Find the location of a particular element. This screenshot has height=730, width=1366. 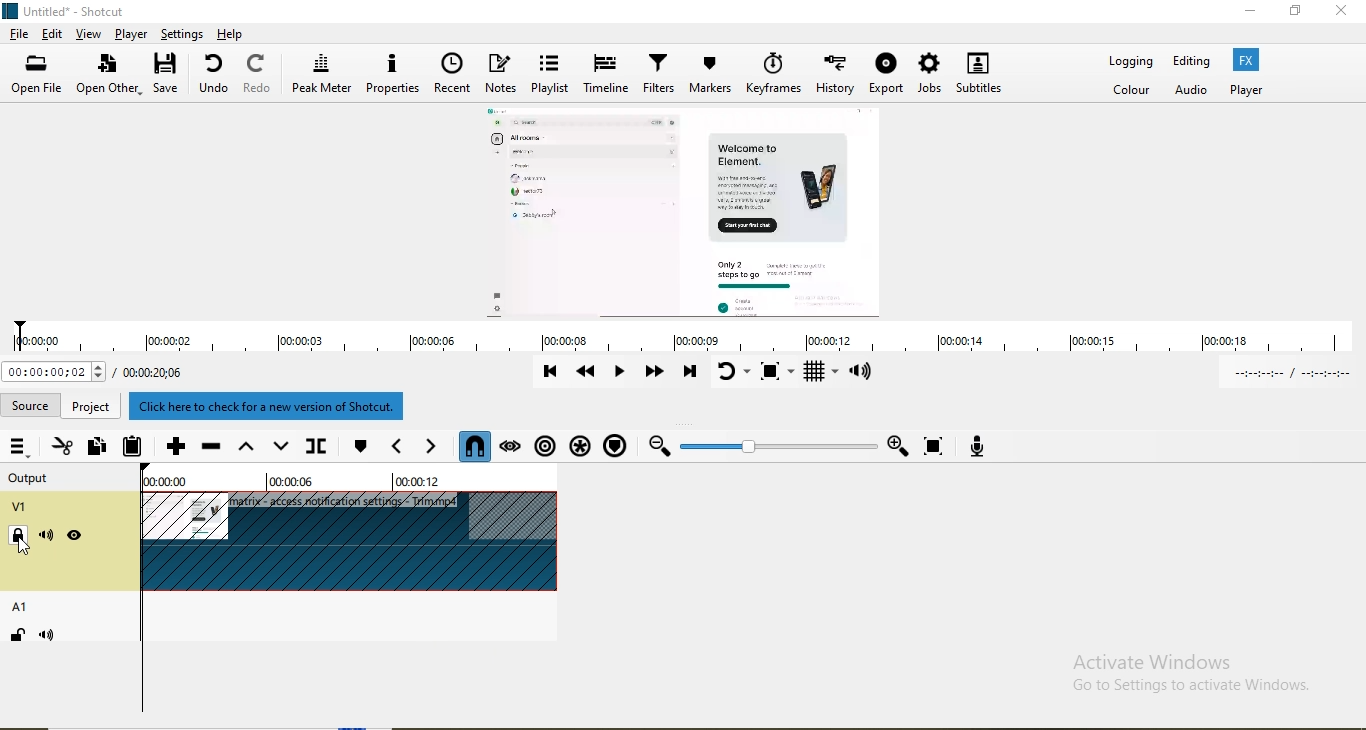

Lock is located at coordinates (21, 537).